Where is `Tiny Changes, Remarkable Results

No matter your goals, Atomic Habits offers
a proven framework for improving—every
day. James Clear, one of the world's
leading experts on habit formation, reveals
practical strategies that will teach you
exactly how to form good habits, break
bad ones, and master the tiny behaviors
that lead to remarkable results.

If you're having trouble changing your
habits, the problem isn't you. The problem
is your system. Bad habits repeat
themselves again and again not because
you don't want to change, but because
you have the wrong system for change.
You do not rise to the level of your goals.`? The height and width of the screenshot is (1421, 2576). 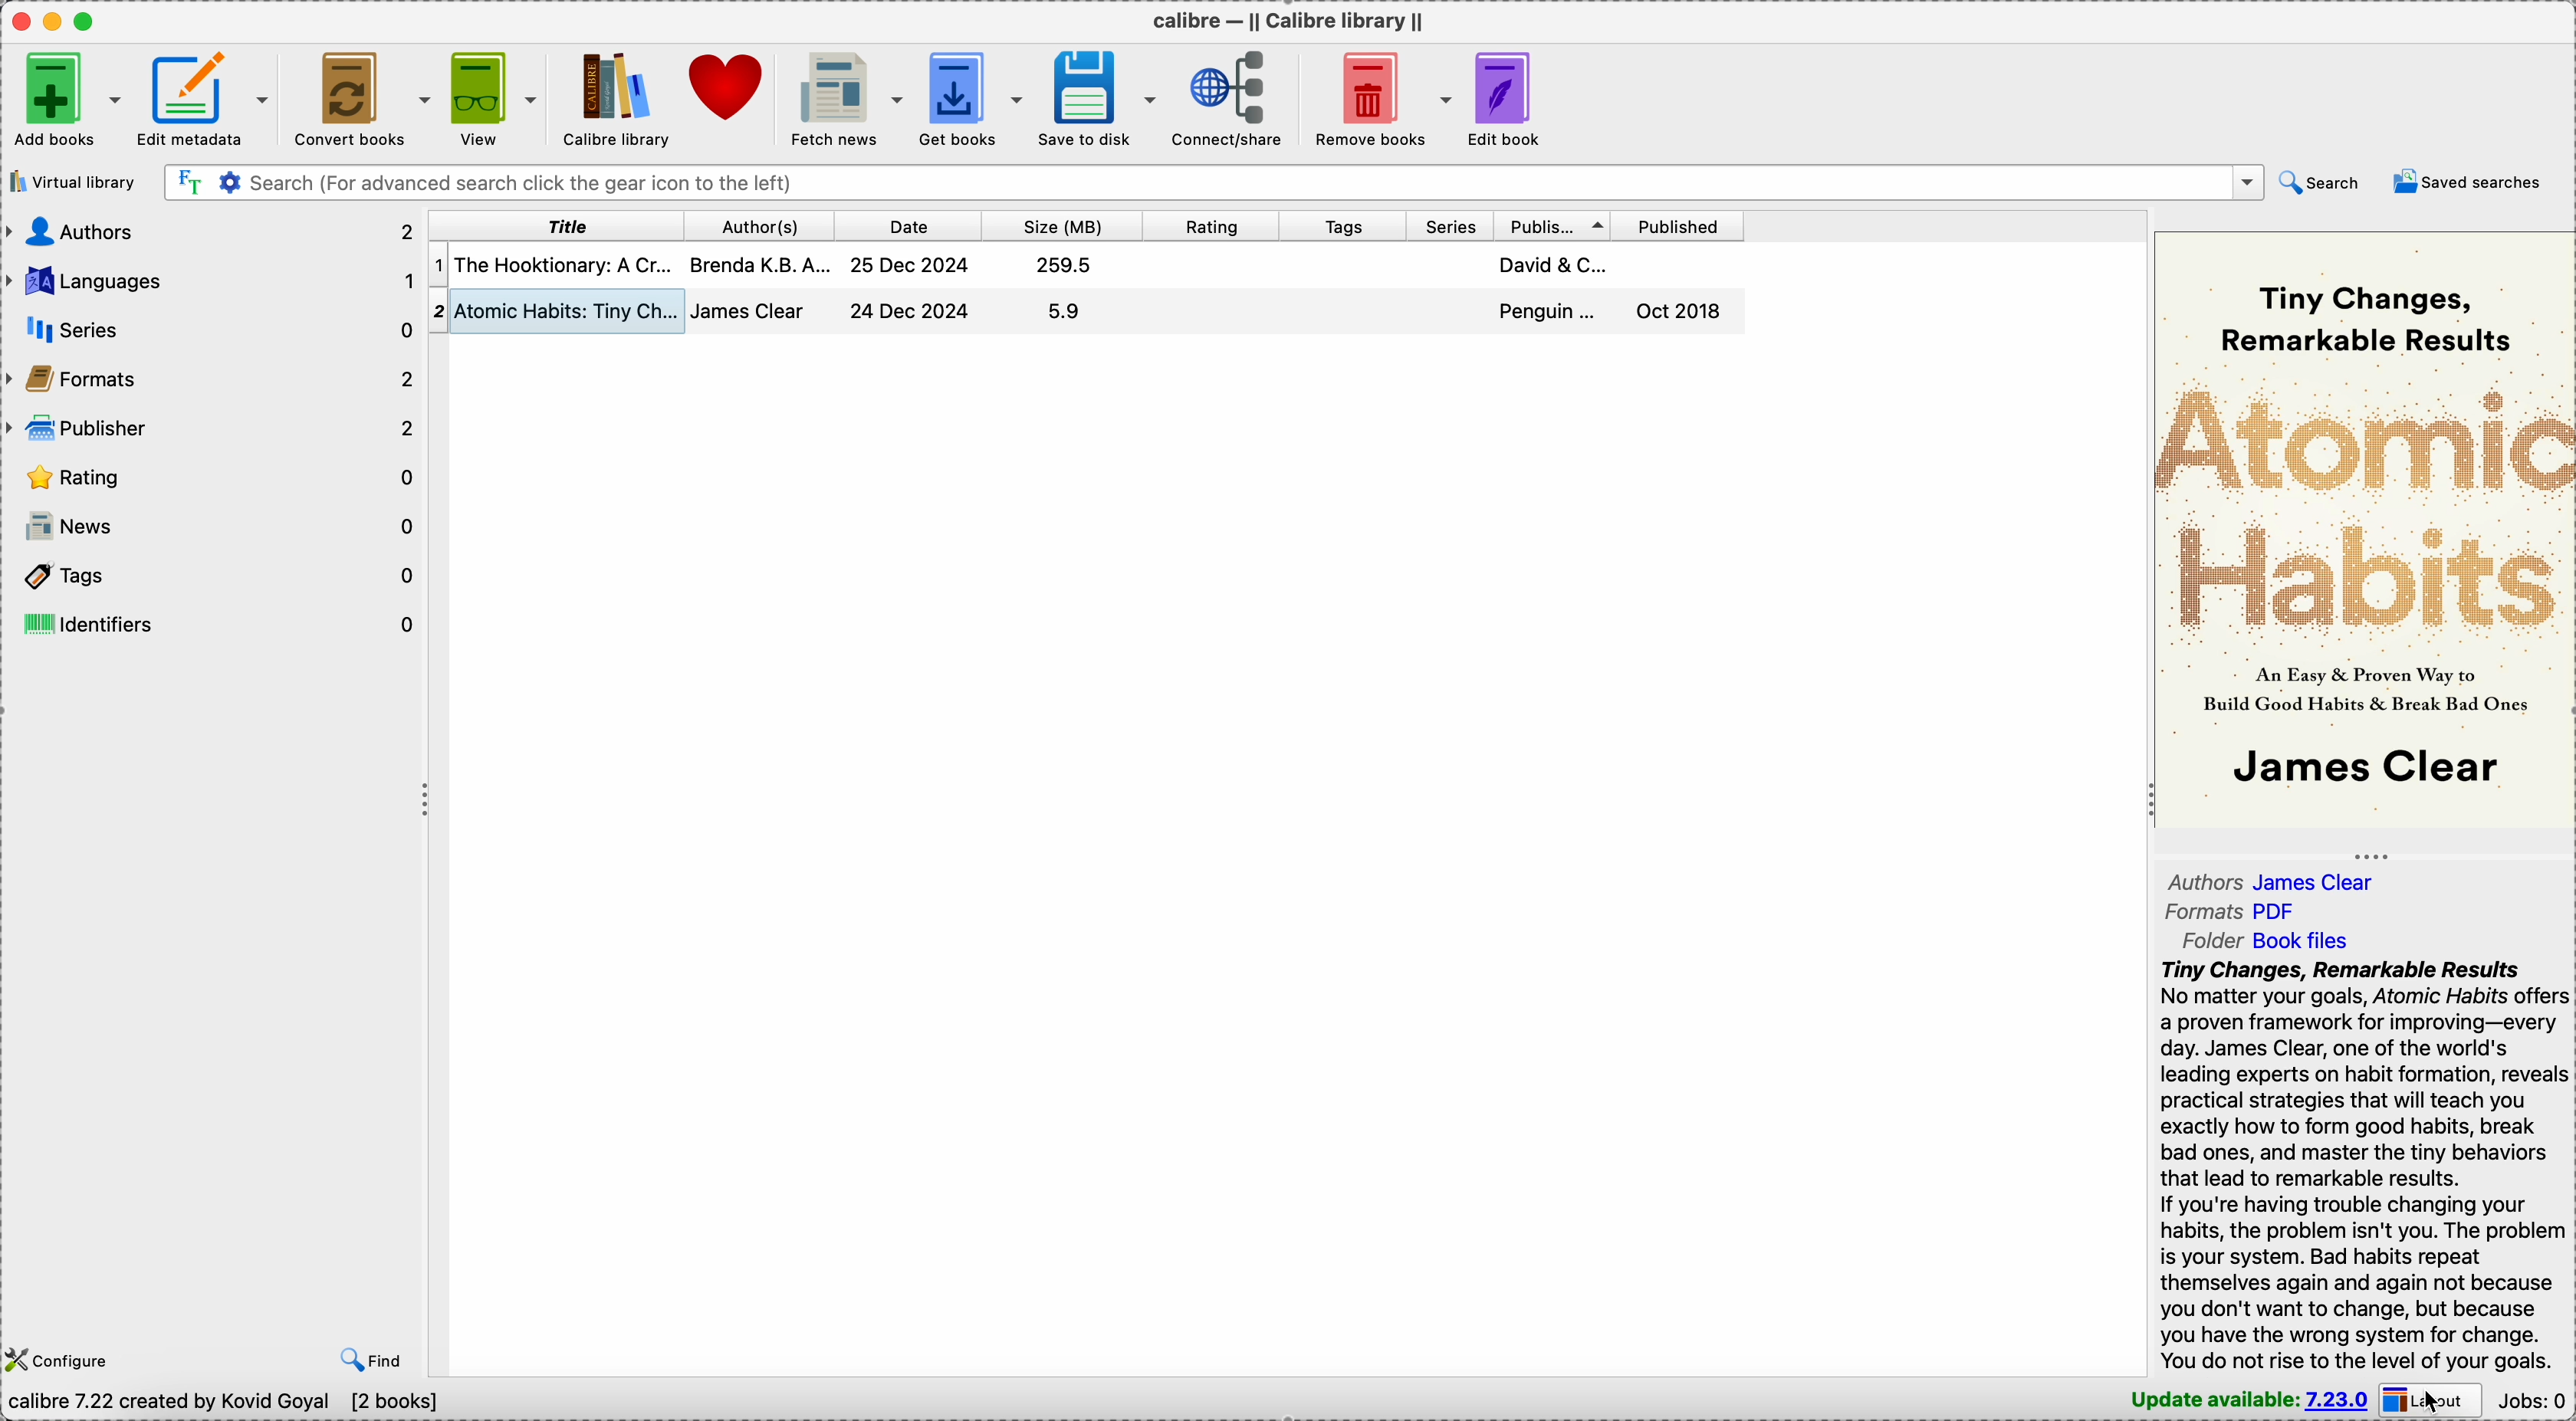
Tiny Changes, Remarkable Results

No matter your goals, Atomic Habits offers
a proven framework for improving—every
day. James Clear, one of the world's
leading experts on habit formation, reveals
practical strategies that will teach you
exactly how to form good habits, break
bad ones, and master the tiny behaviors
that lead to remarkable results.

If you're having trouble changing your
habits, the problem isn't you. The problem
is your system. Bad habits repeat
themselves again and again not because
you don't want to change, but because
you have the wrong system for change.
You do not rise to the level of your goals. is located at coordinates (2359, 1166).